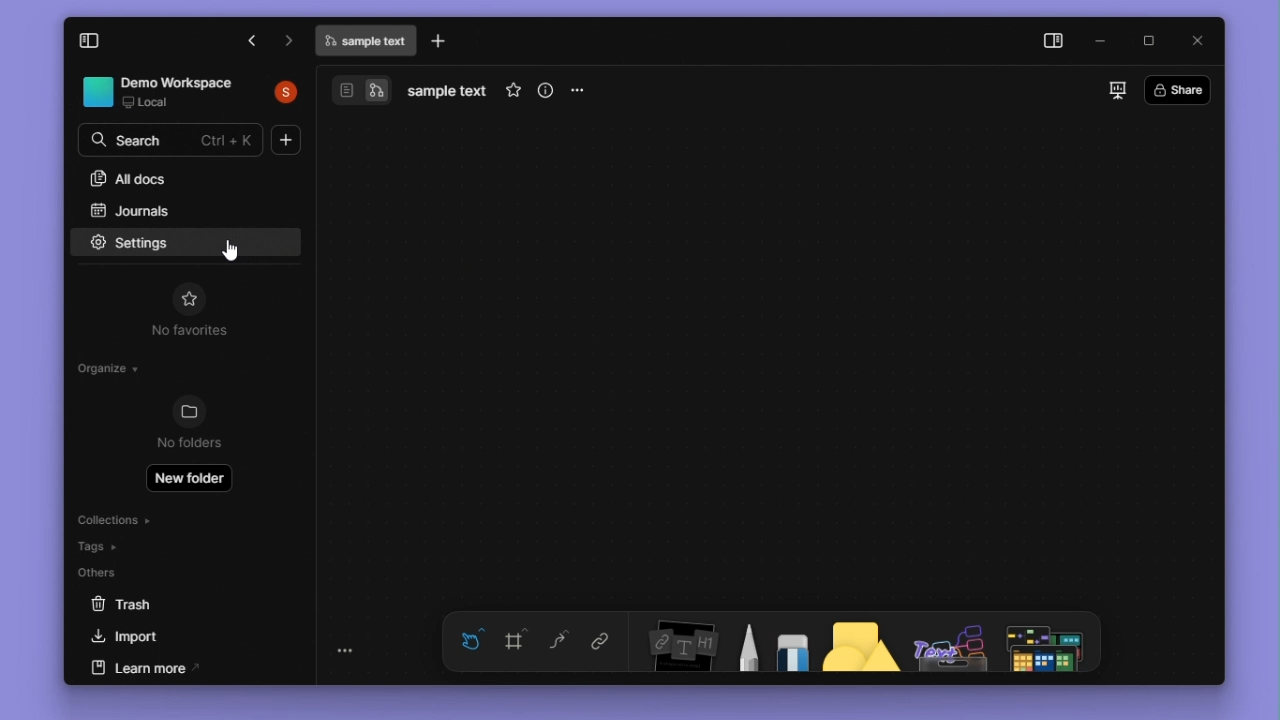 This screenshot has height=720, width=1280. I want to click on more info, so click(549, 89).